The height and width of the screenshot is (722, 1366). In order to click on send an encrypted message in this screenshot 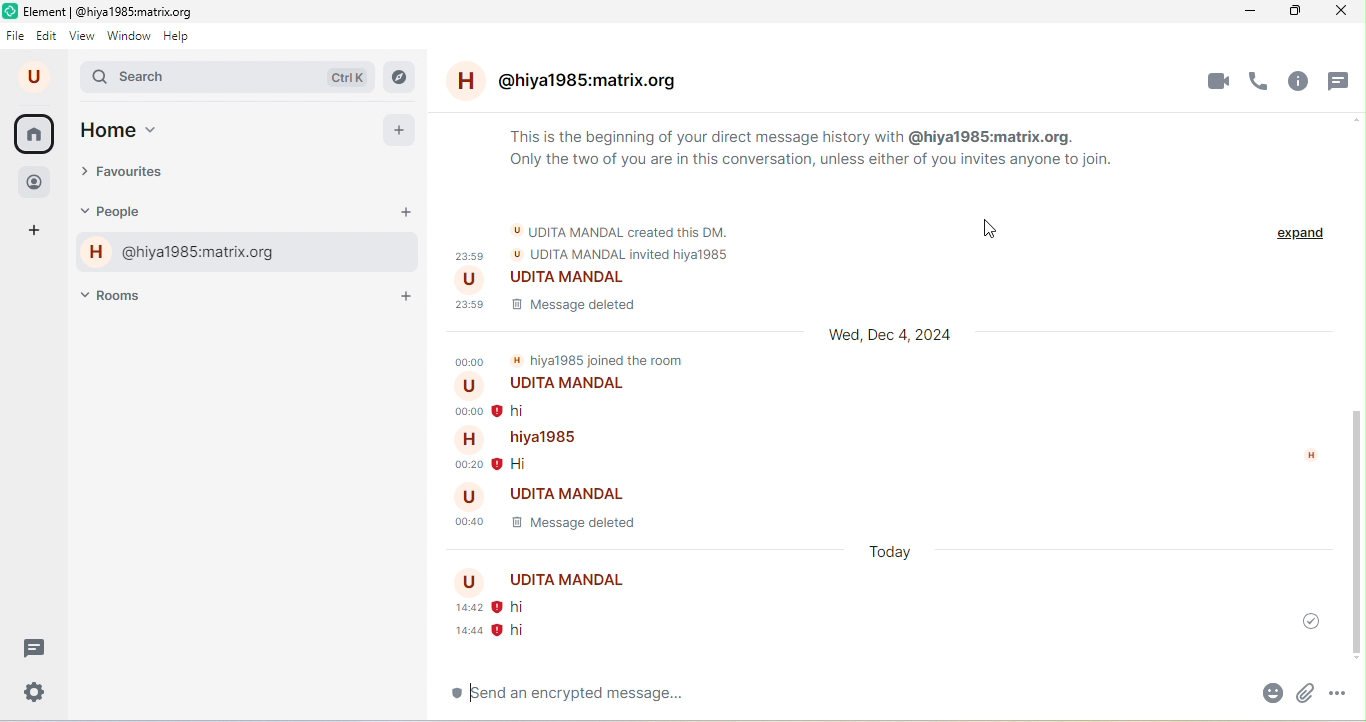, I will do `click(613, 697)`.